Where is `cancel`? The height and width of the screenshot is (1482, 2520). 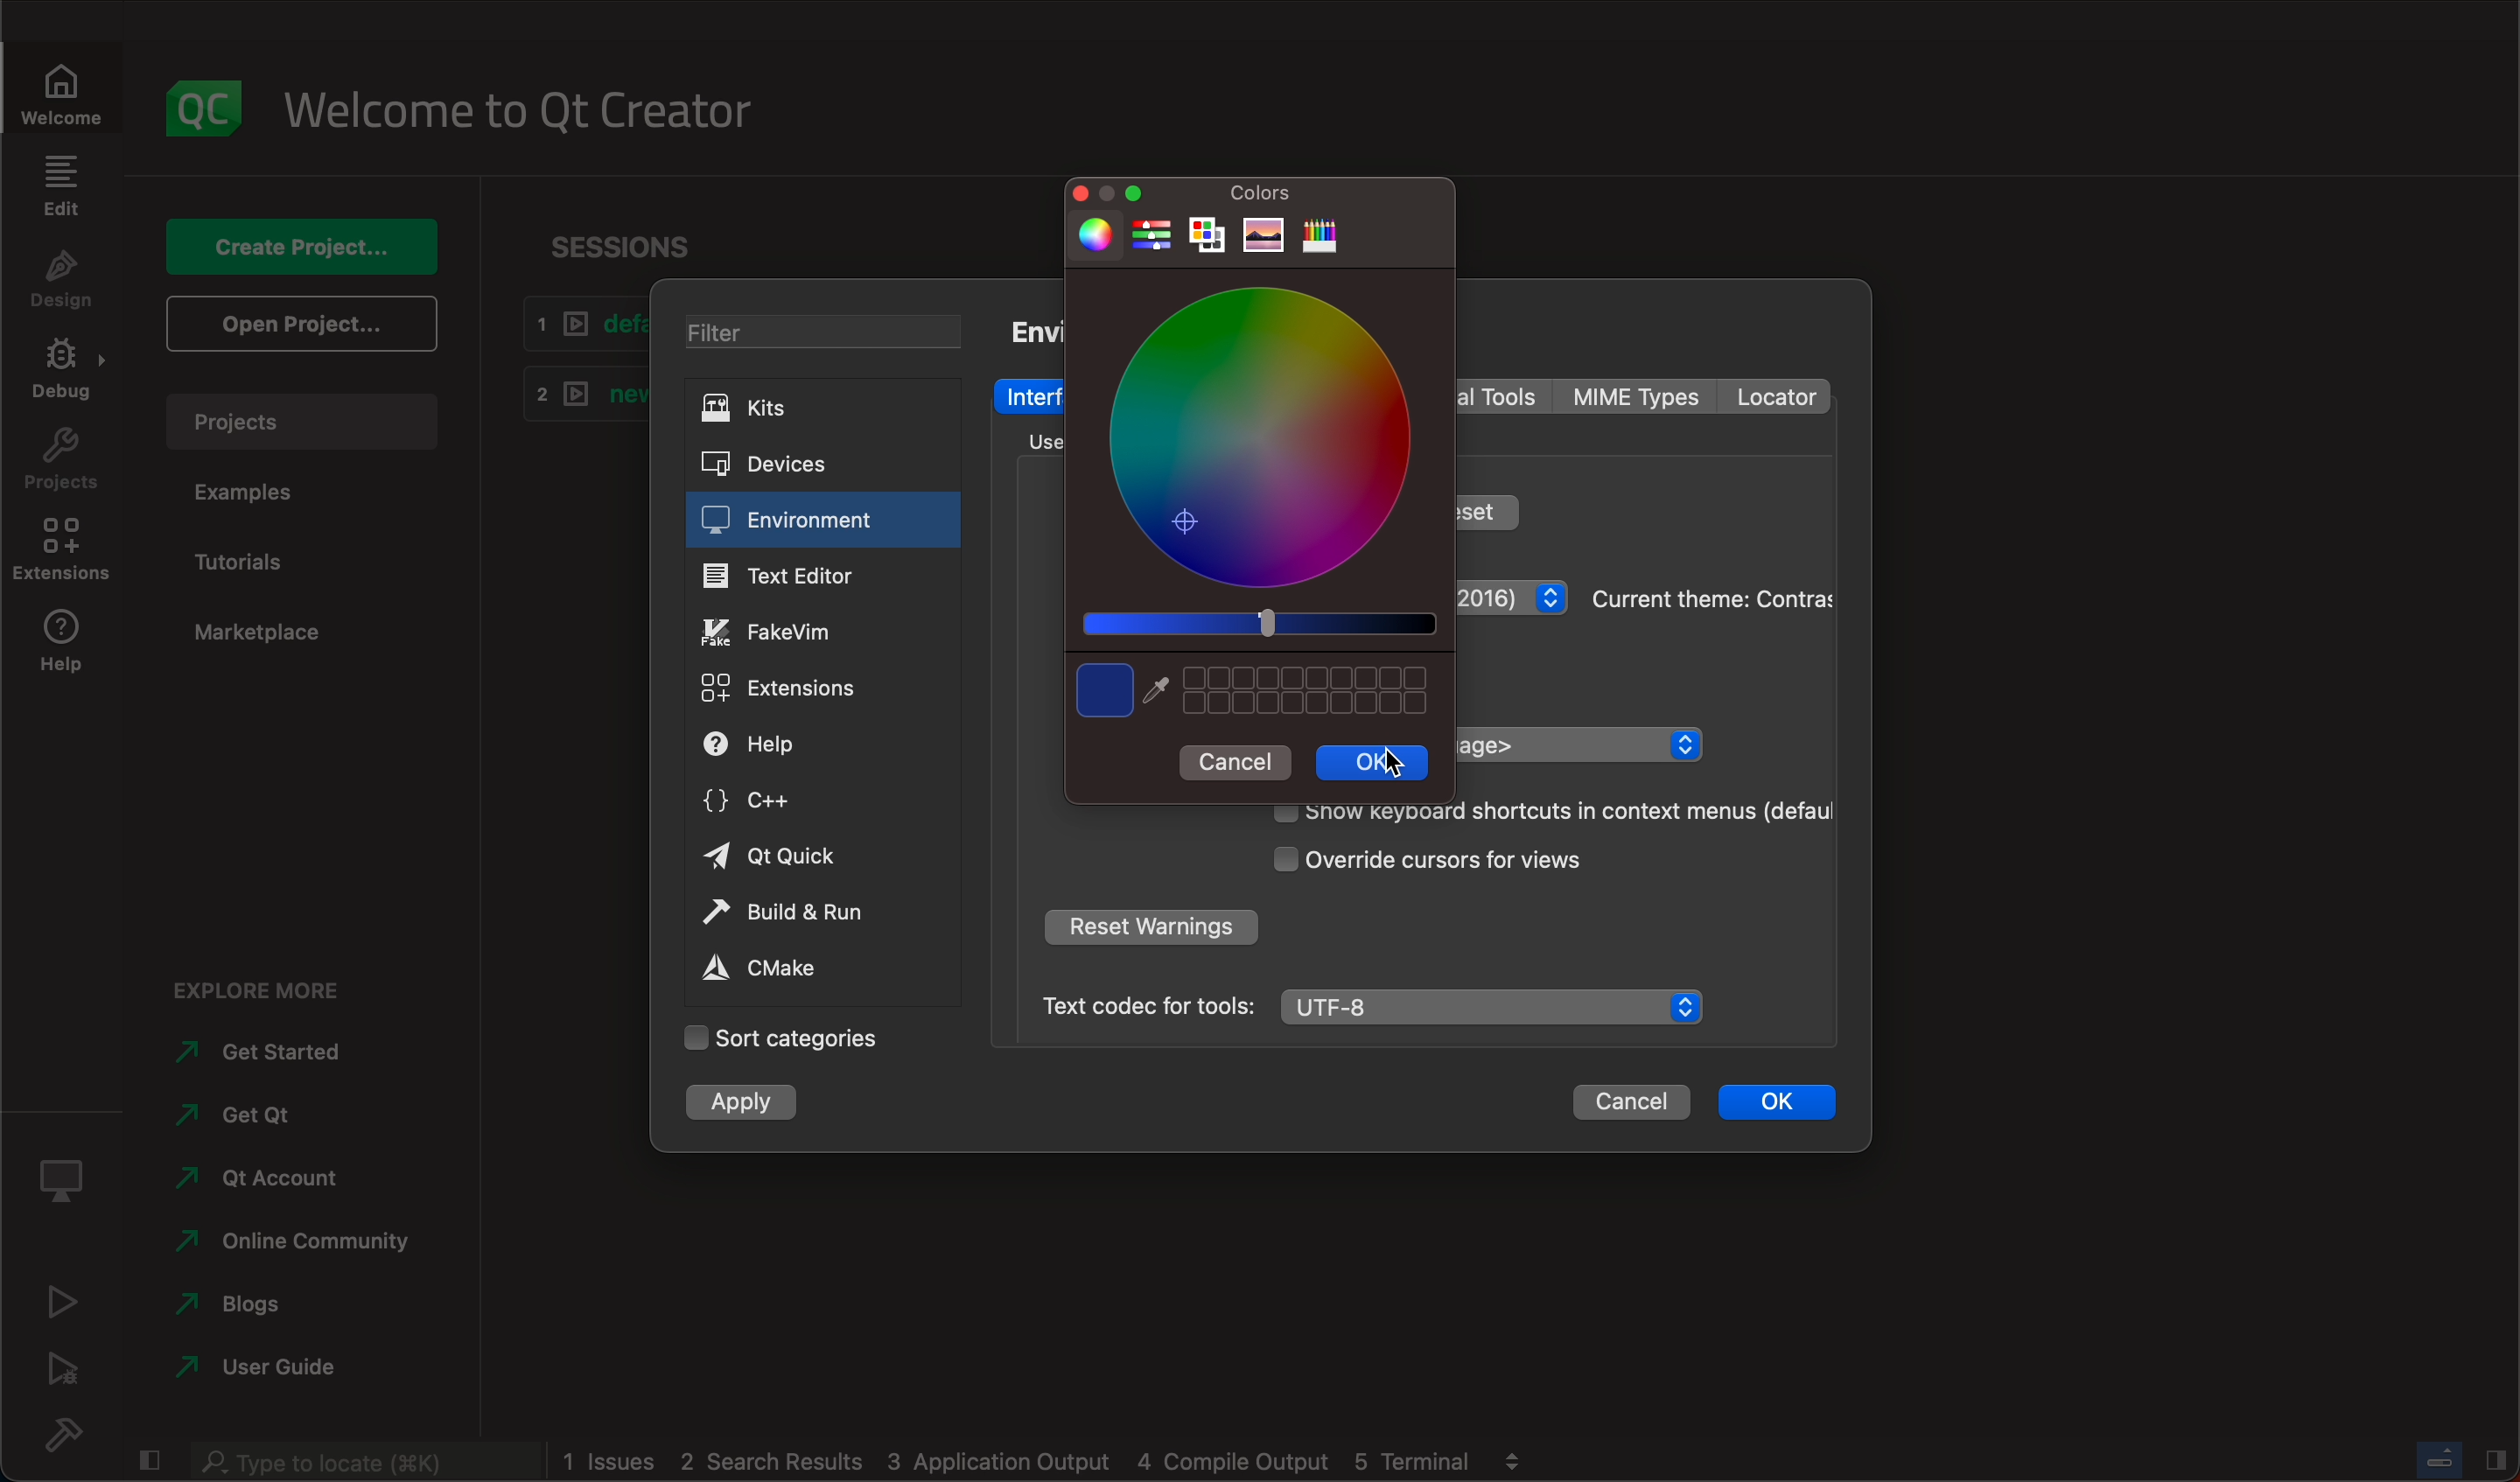 cancel is located at coordinates (1631, 1102).